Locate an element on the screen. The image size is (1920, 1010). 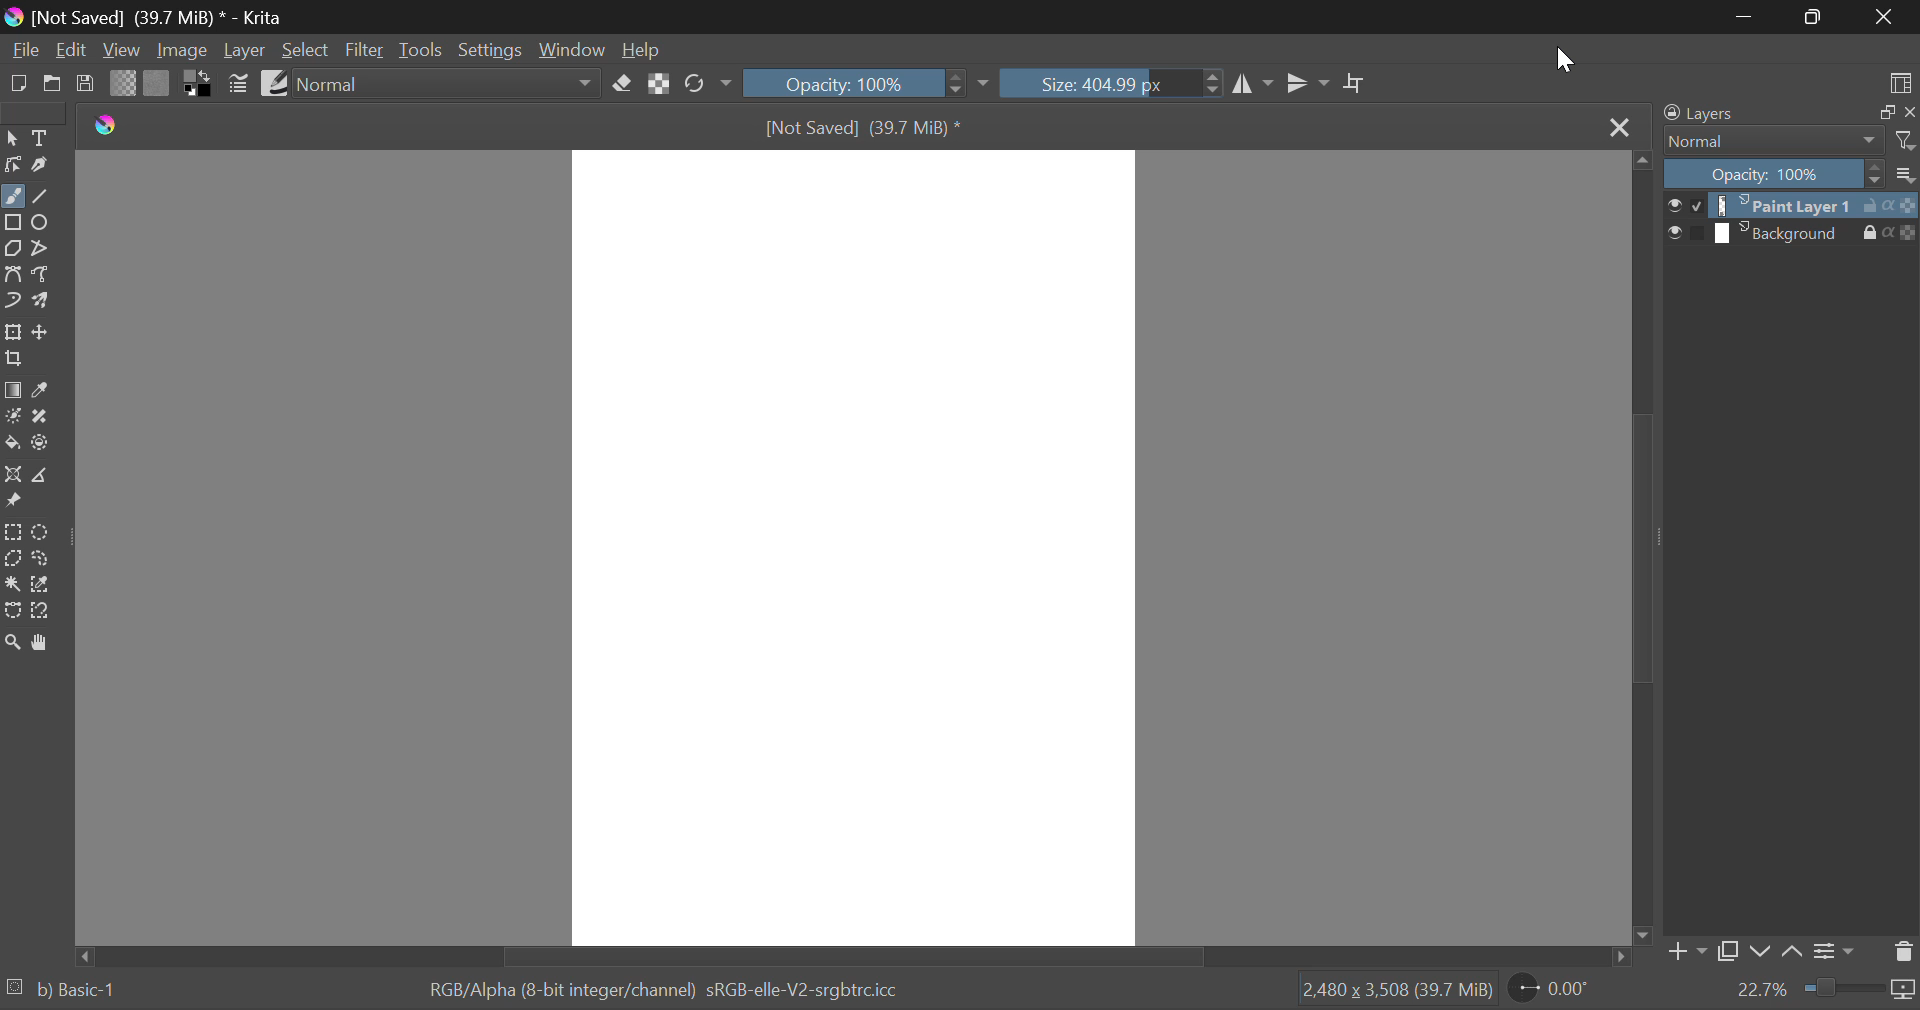
Cursor Position AFTER_LAST_ACTION is located at coordinates (1565, 62).